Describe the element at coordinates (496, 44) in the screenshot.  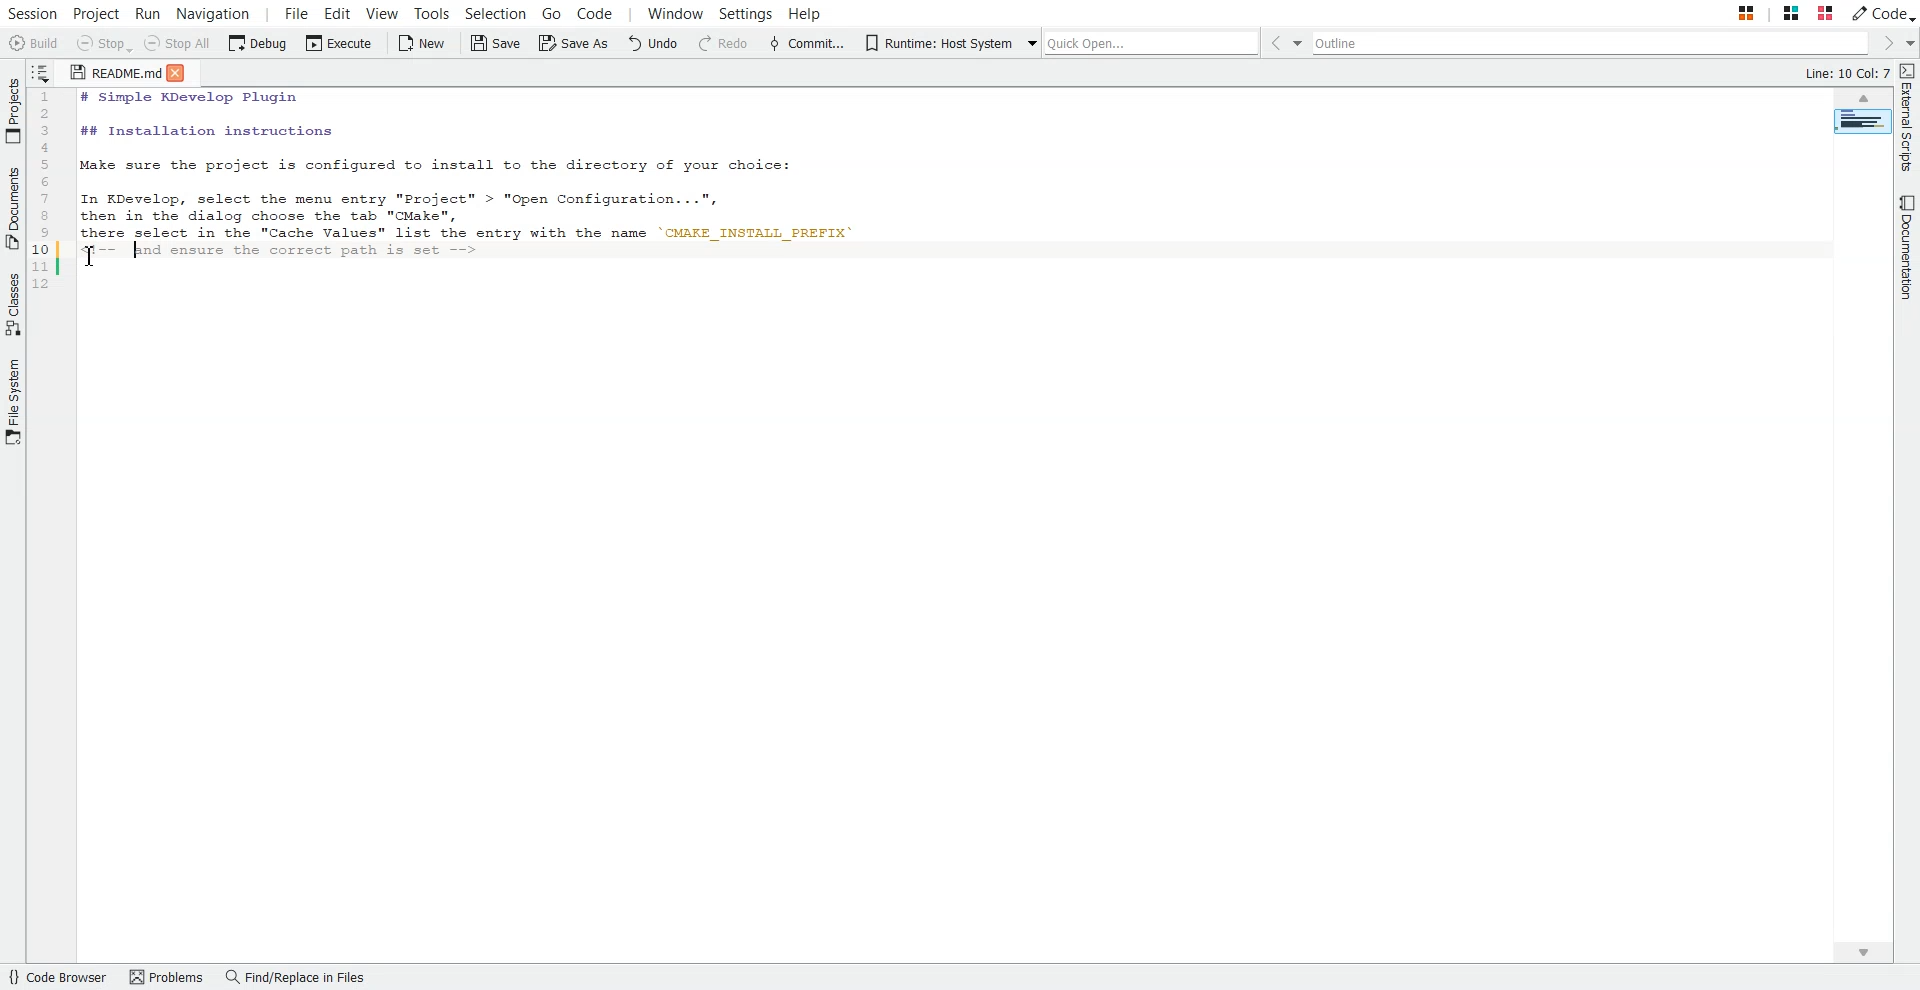
I see `Save` at that location.